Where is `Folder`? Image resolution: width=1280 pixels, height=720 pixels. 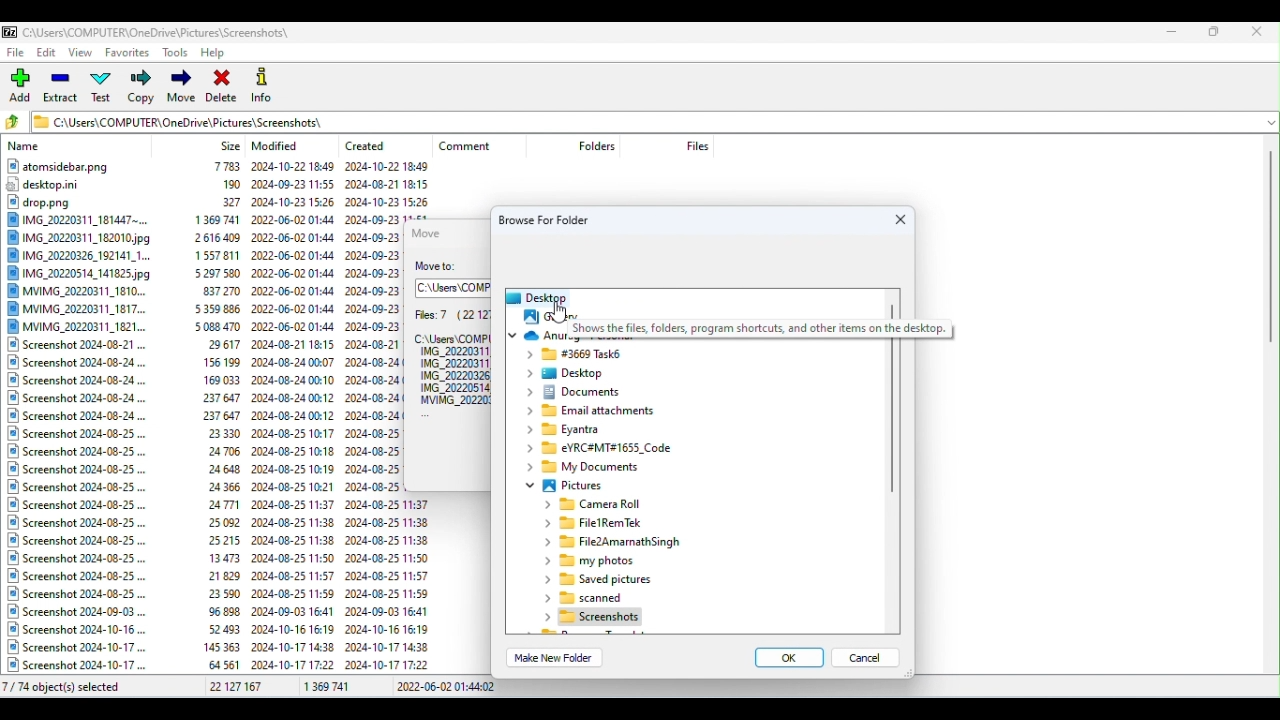
Folder is located at coordinates (574, 355).